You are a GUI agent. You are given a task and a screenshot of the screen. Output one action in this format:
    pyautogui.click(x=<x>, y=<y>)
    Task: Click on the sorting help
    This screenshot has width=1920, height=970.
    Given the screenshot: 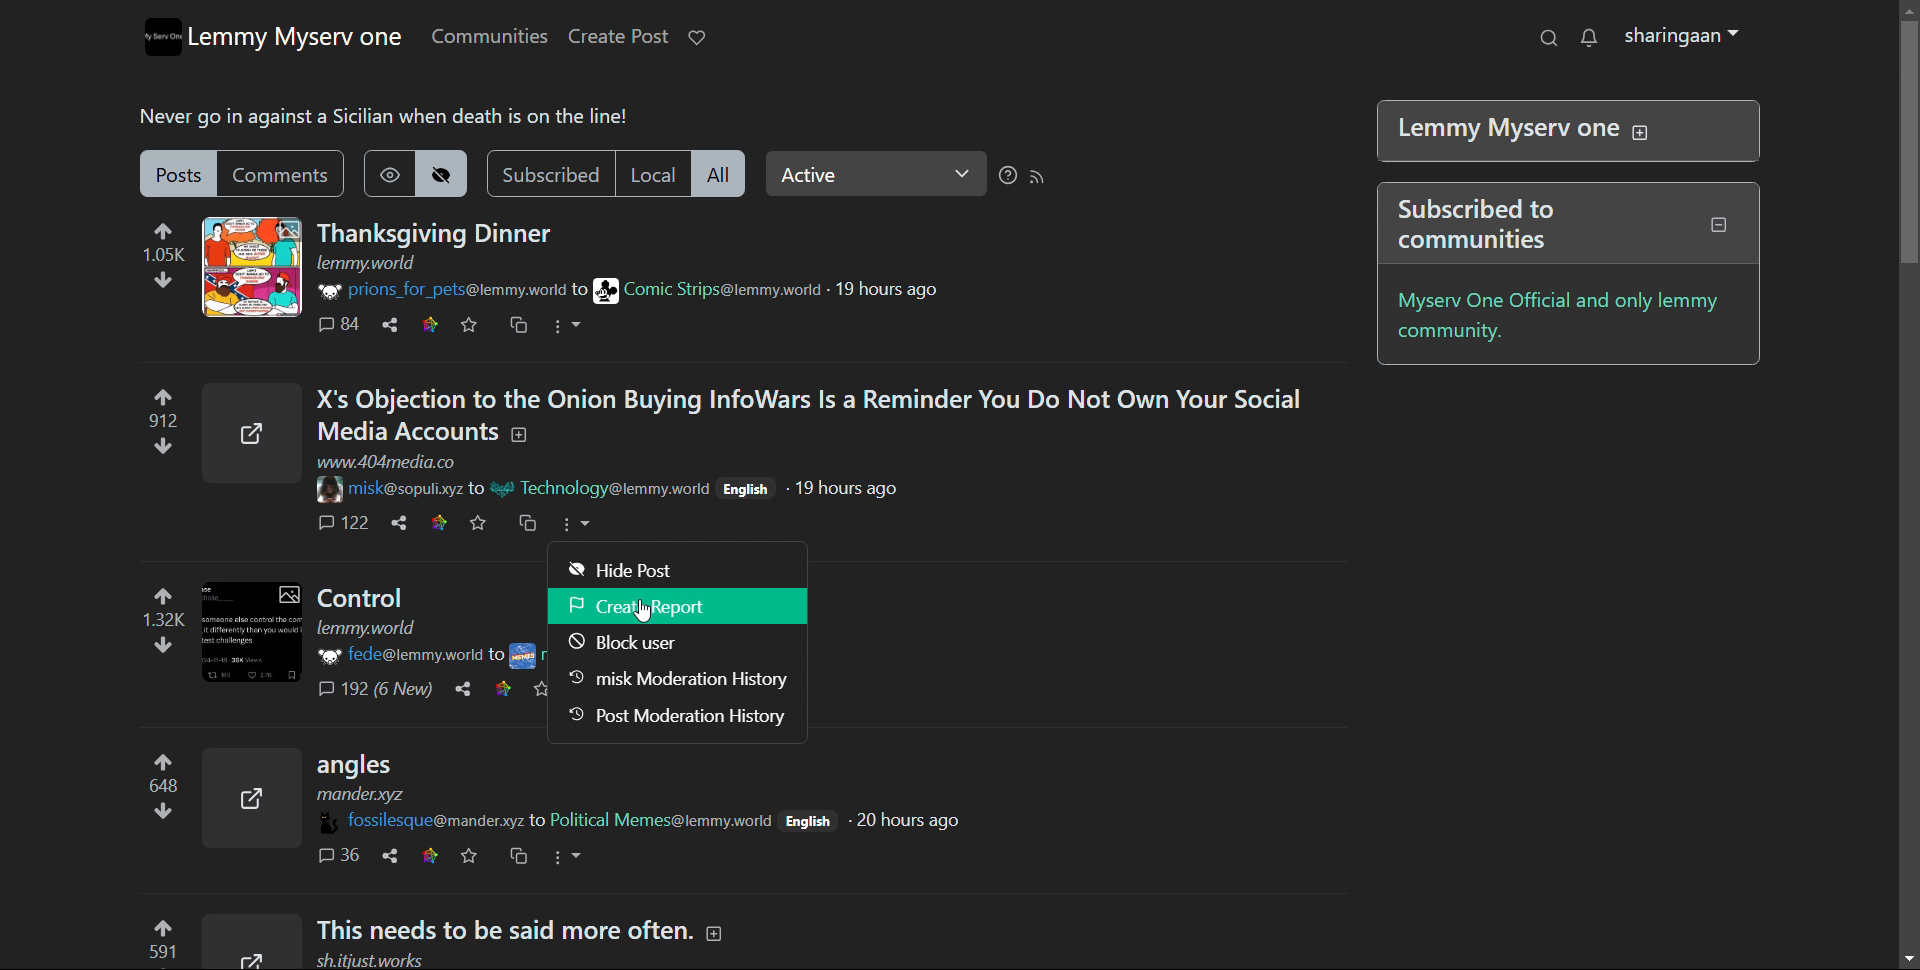 What is the action you would take?
    pyautogui.click(x=1008, y=176)
    